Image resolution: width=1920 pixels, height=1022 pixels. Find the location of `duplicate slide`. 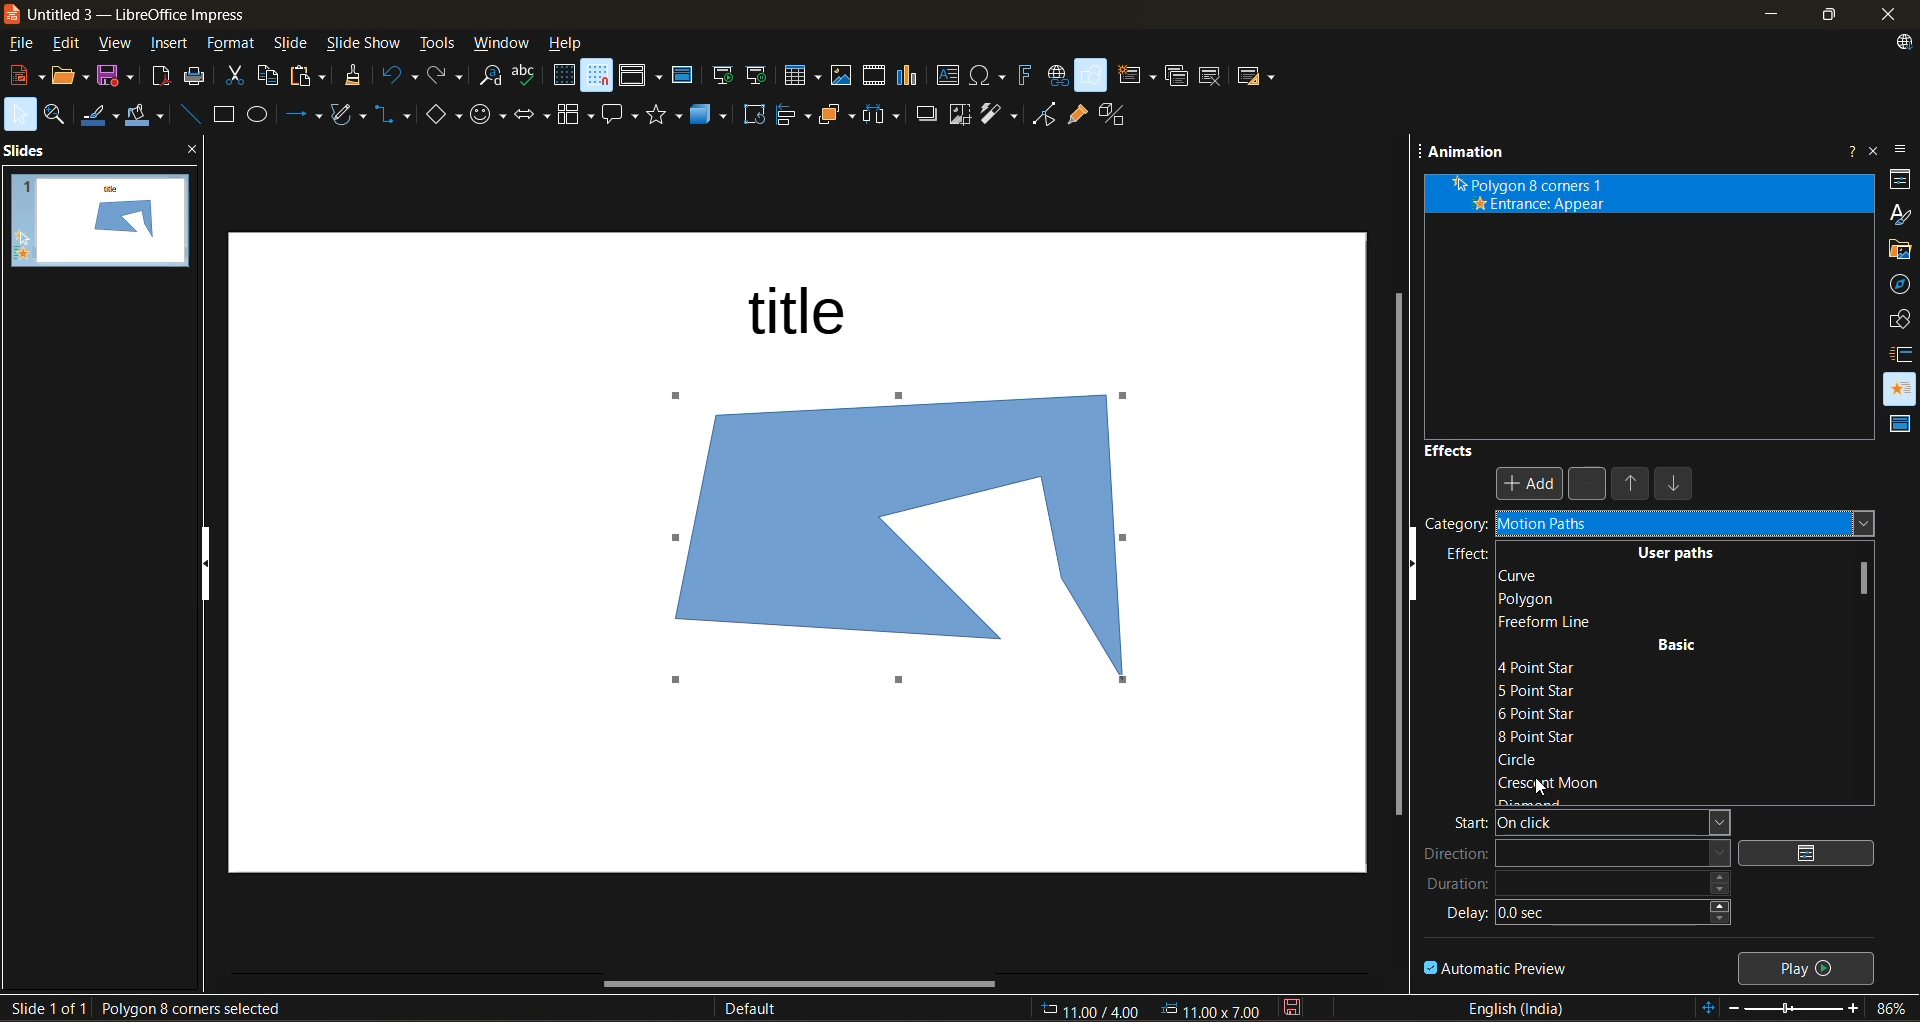

duplicate slide is located at coordinates (1177, 76).